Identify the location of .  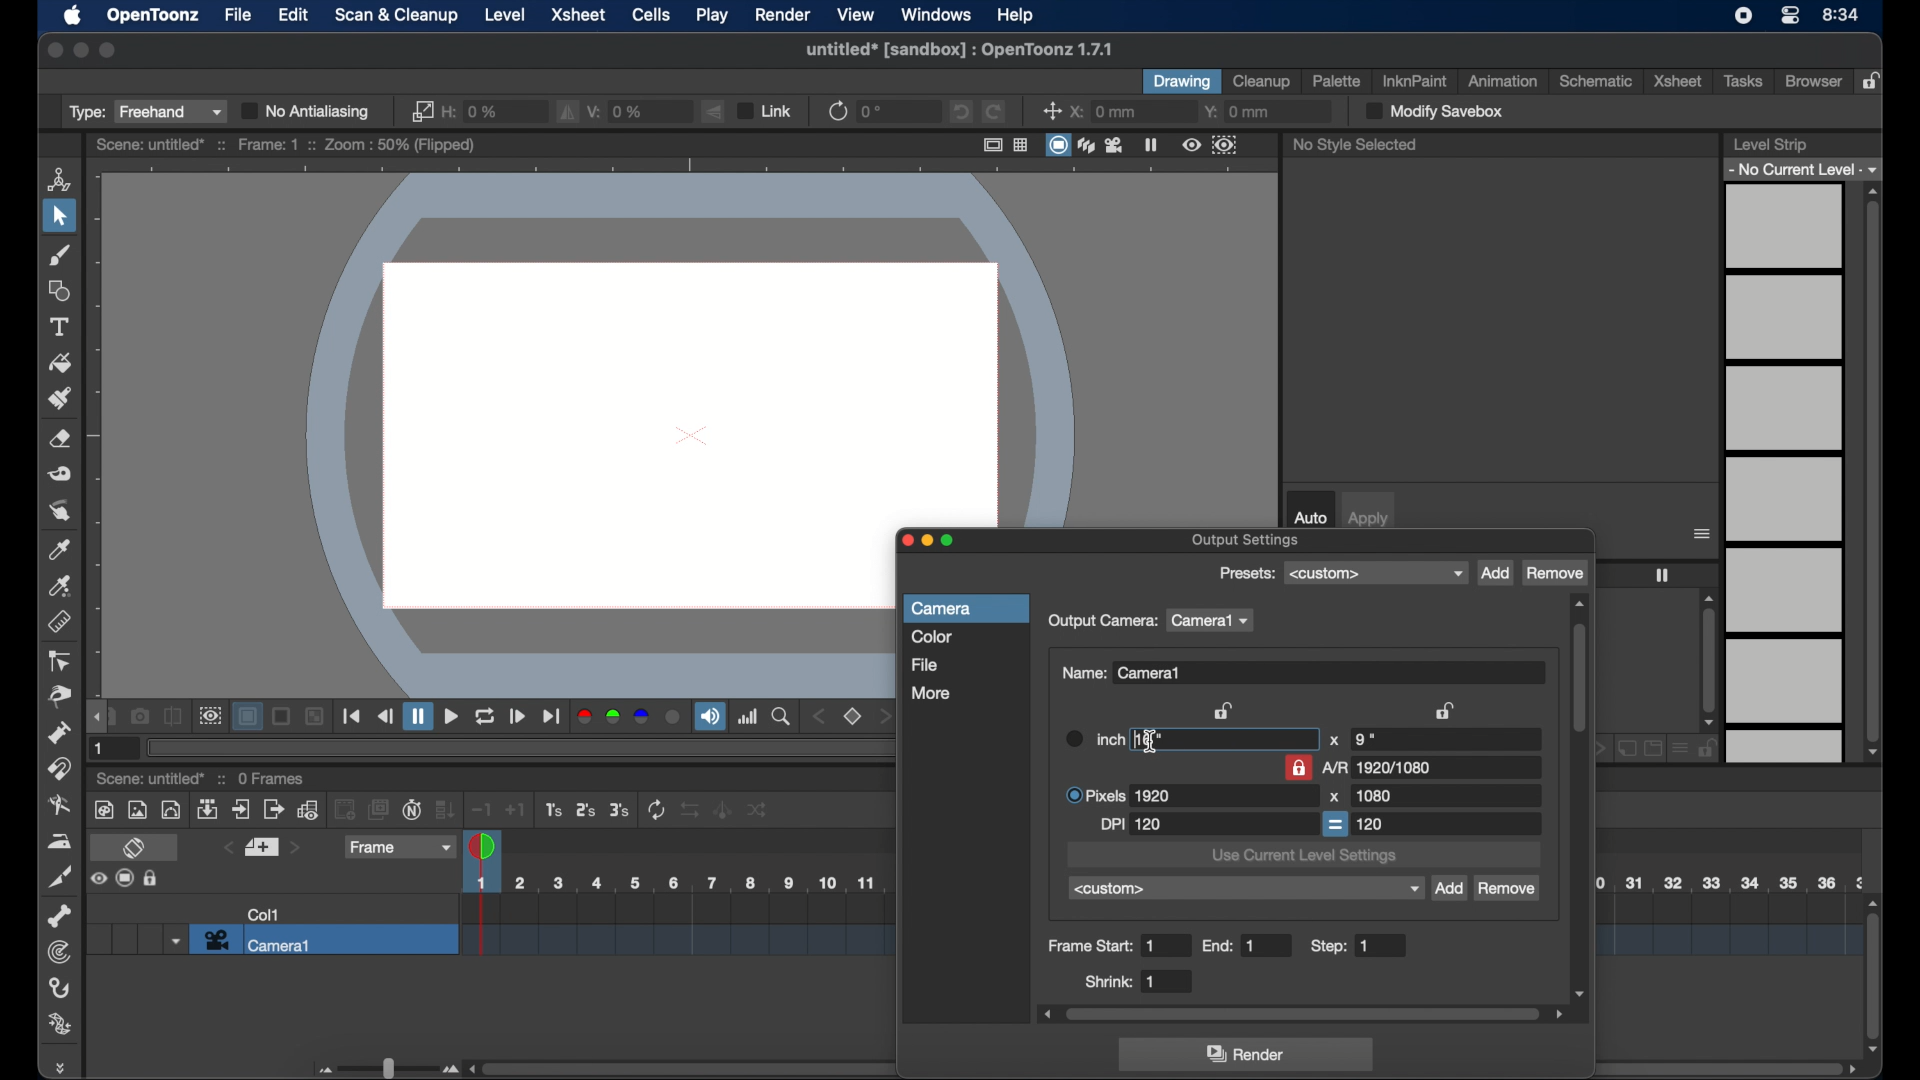
(485, 716).